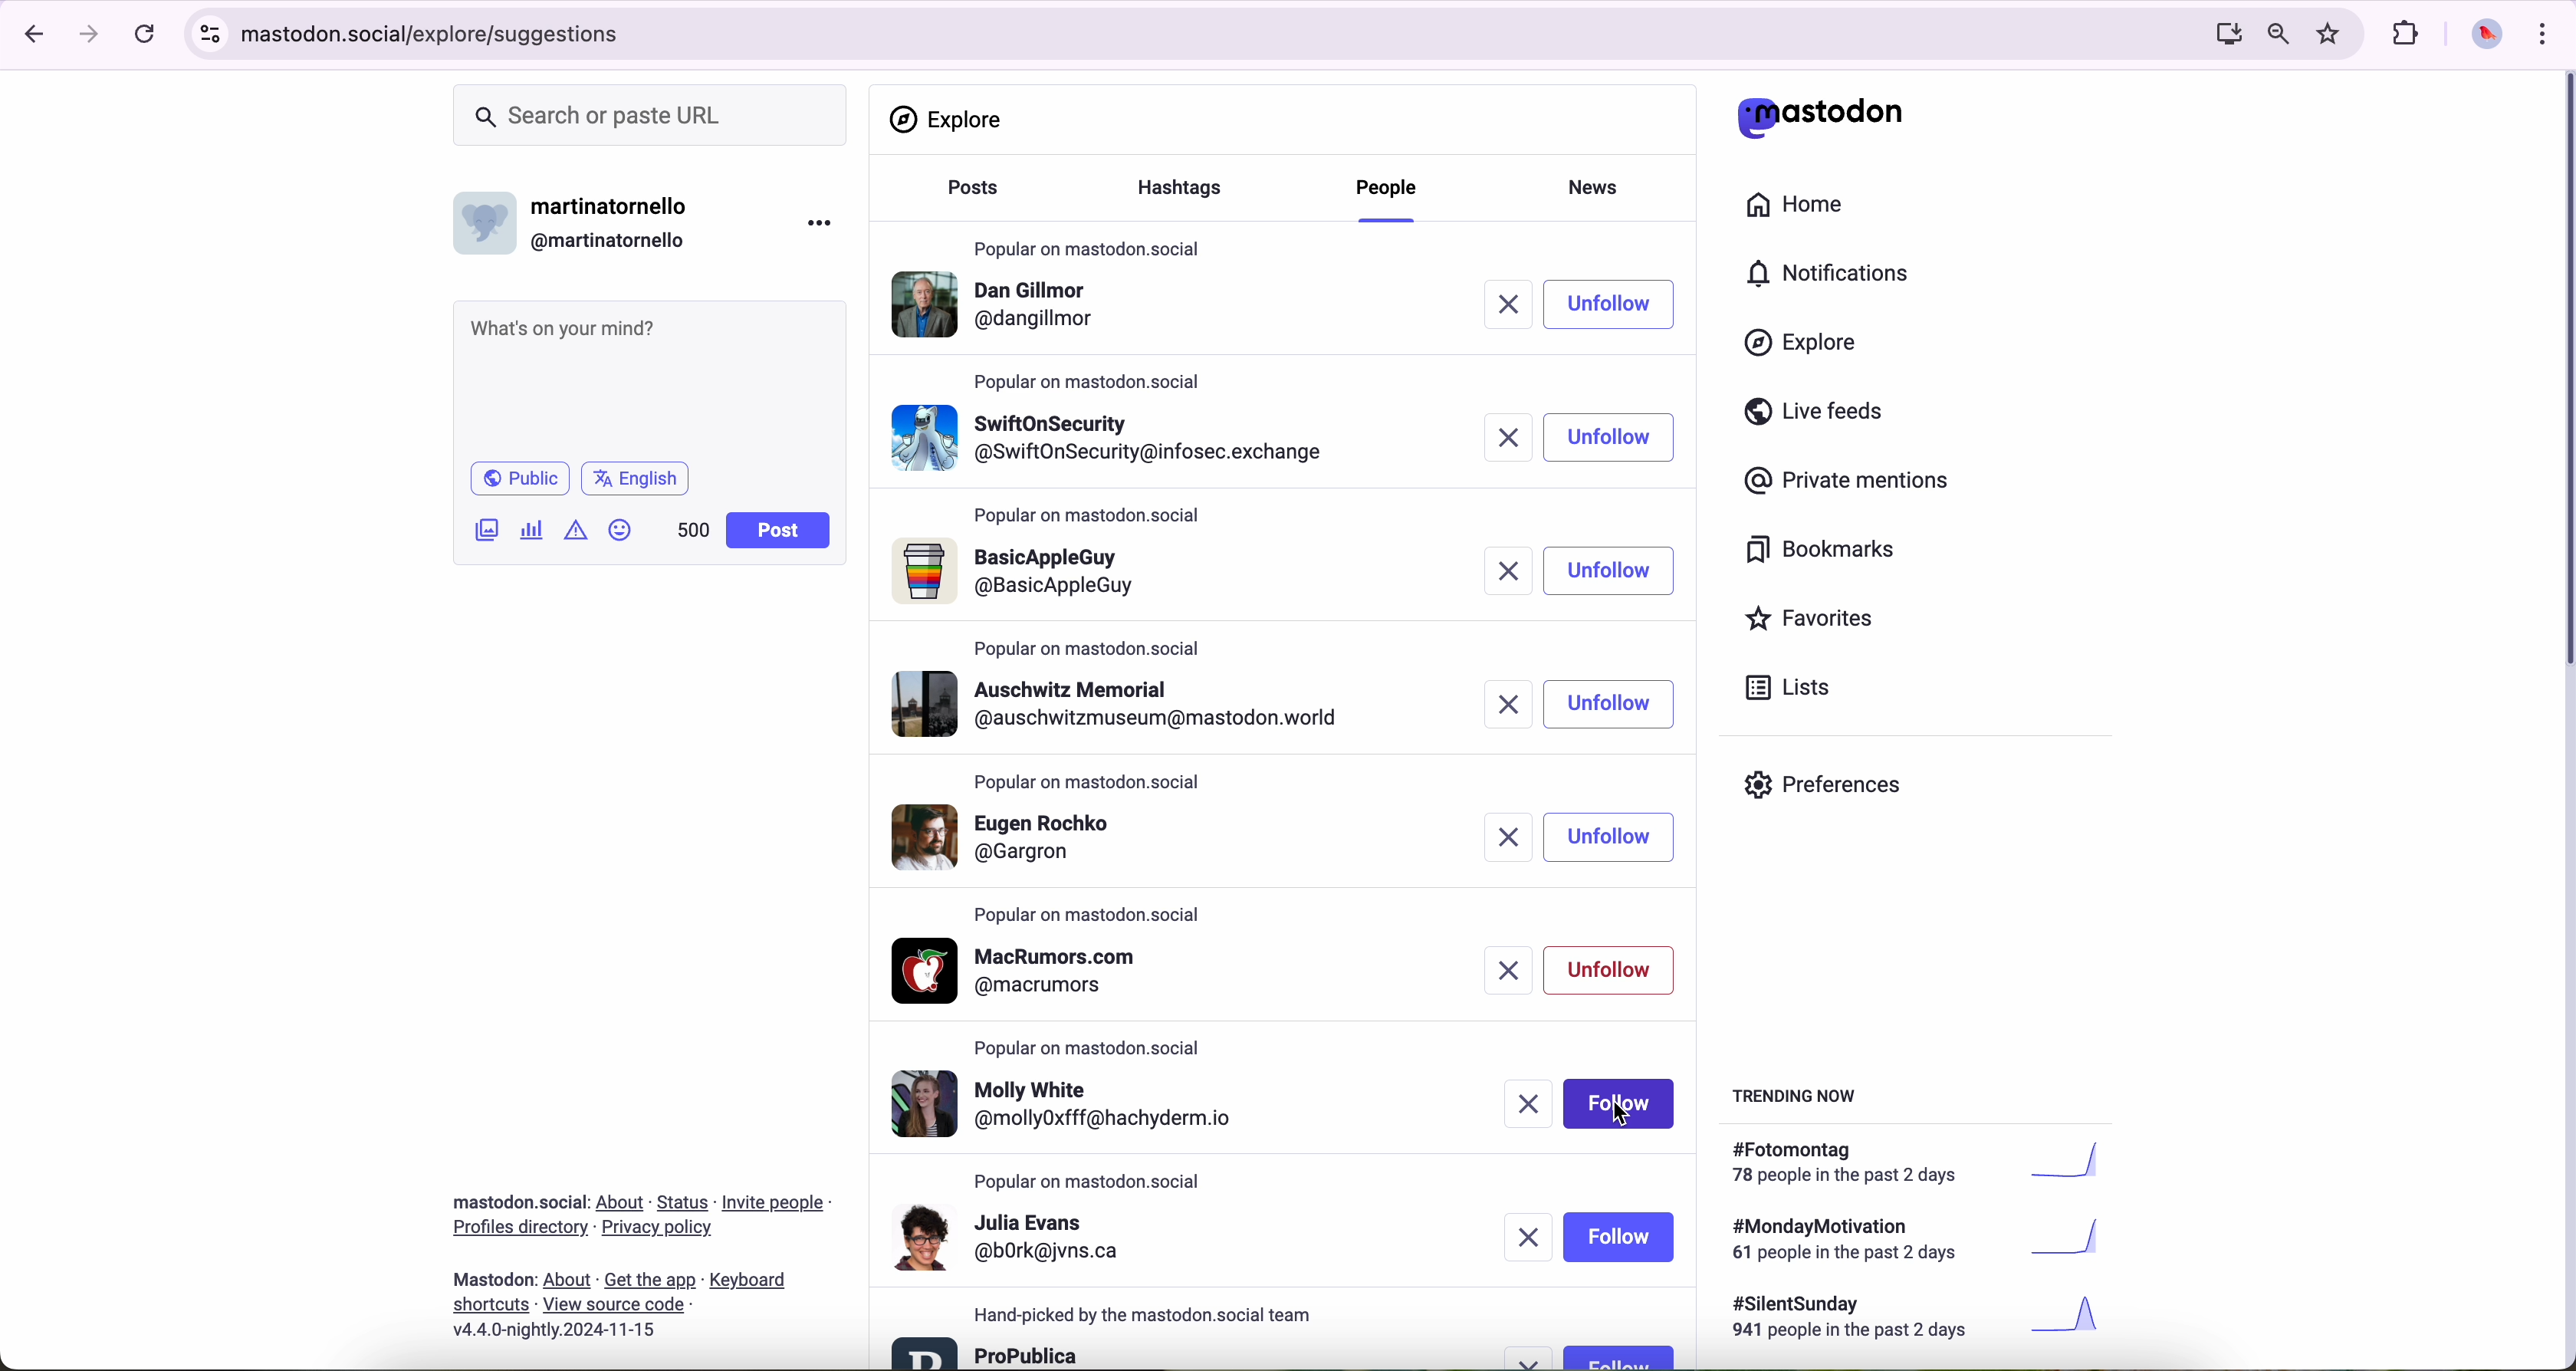 This screenshot has width=2576, height=1371. Describe the element at coordinates (1082, 1106) in the screenshot. I see `profile` at that location.